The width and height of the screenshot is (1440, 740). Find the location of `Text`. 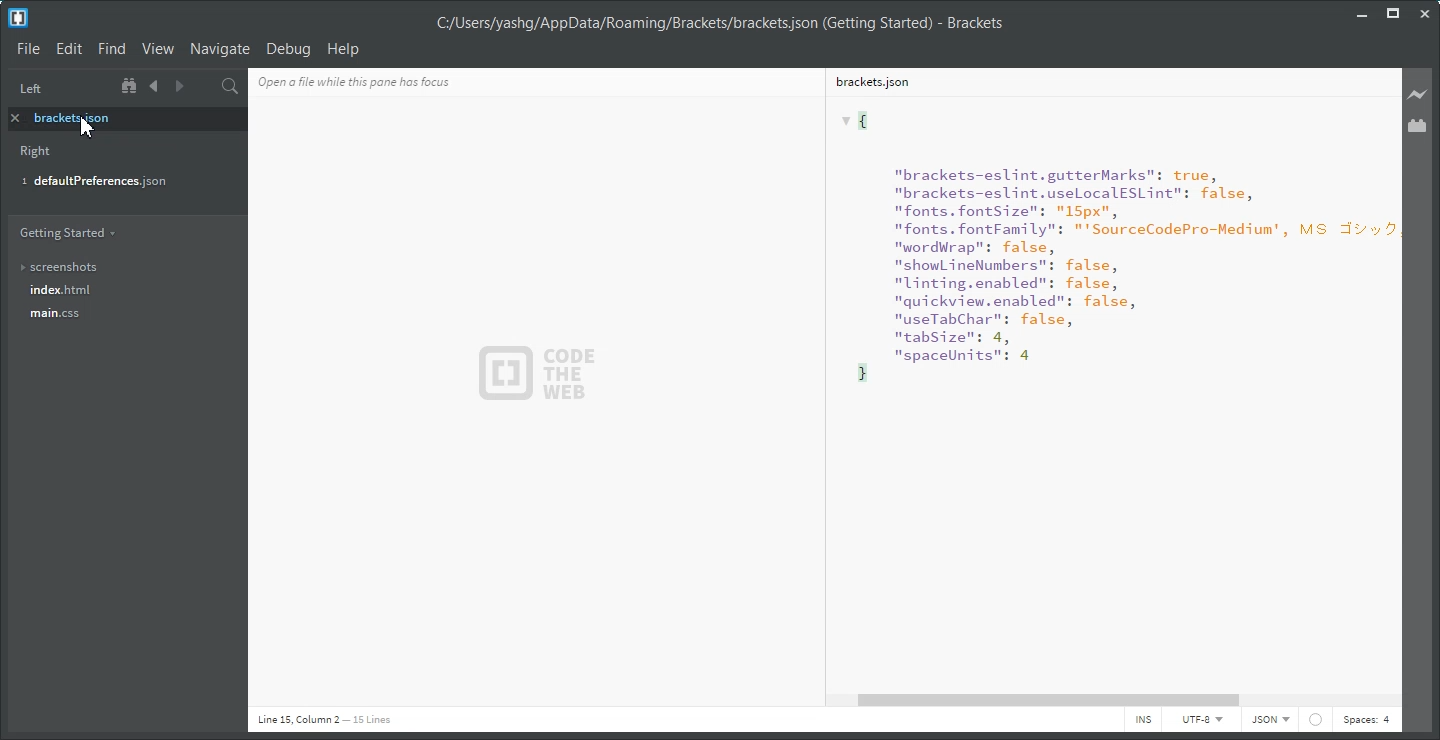

Text is located at coordinates (1106, 392).